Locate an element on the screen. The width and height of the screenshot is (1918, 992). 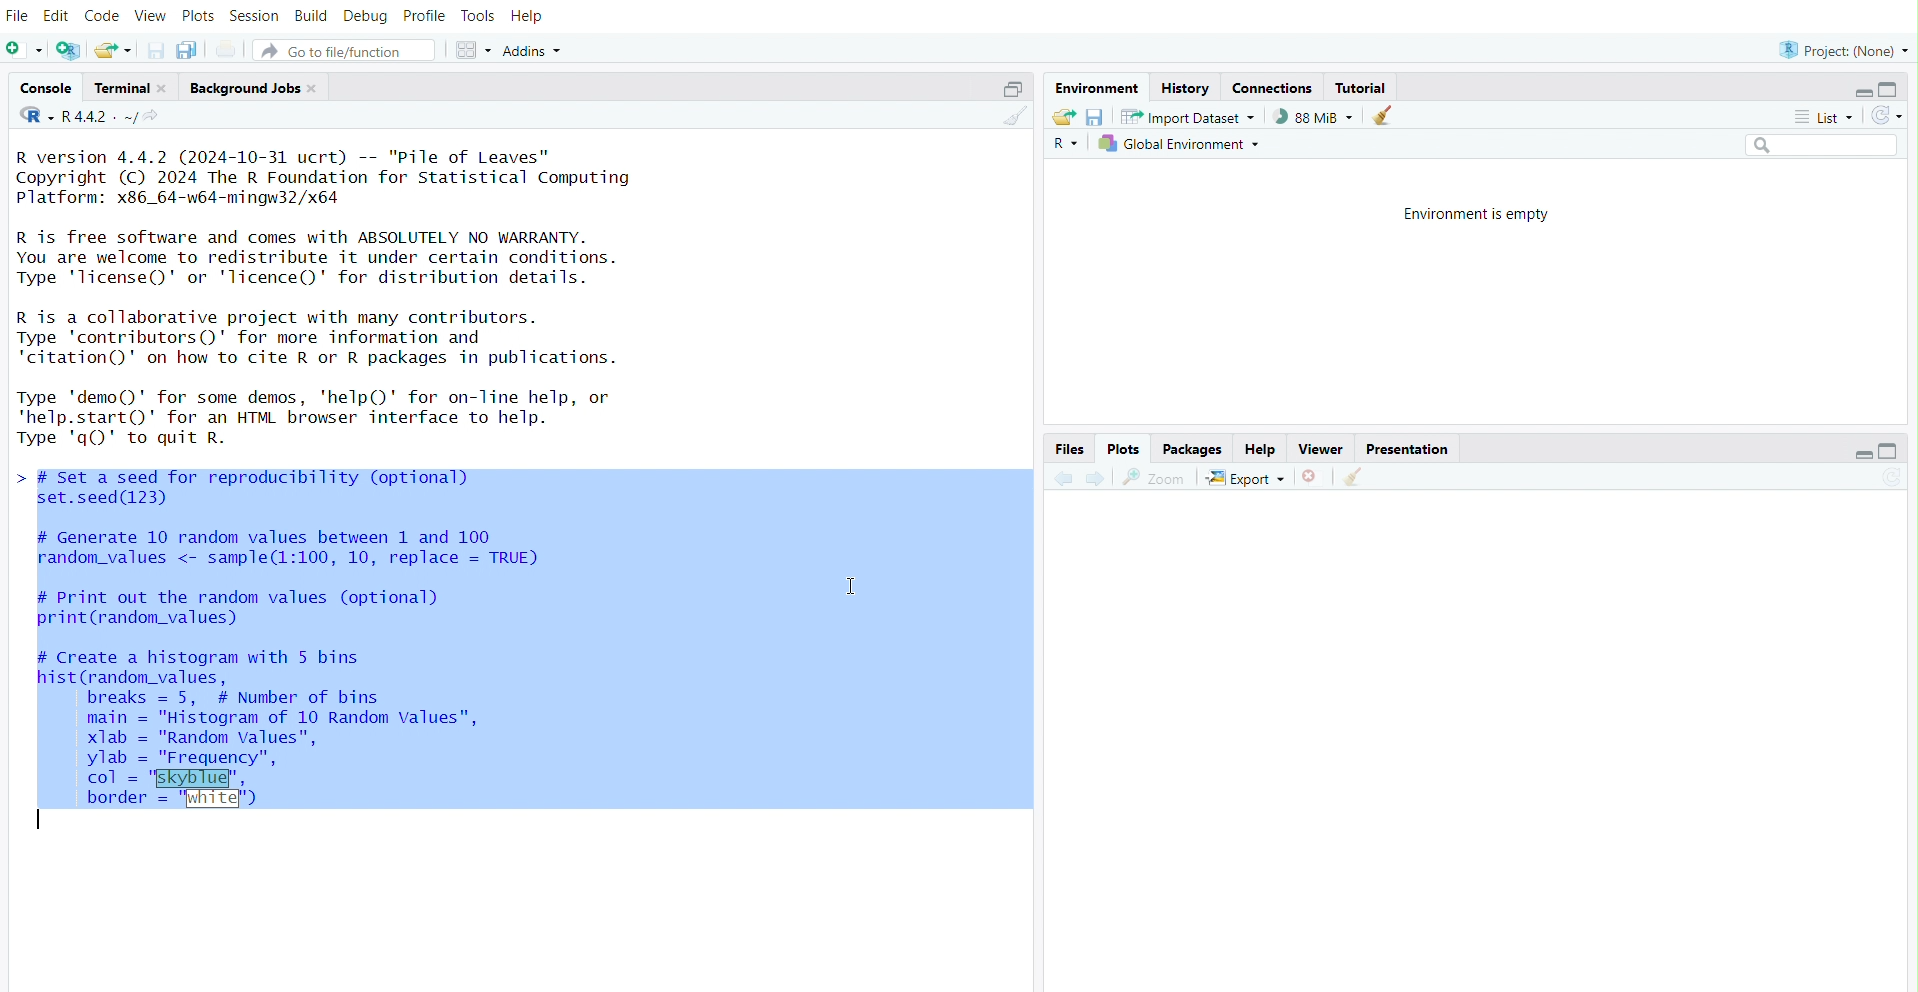
plots is located at coordinates (1125, 449).